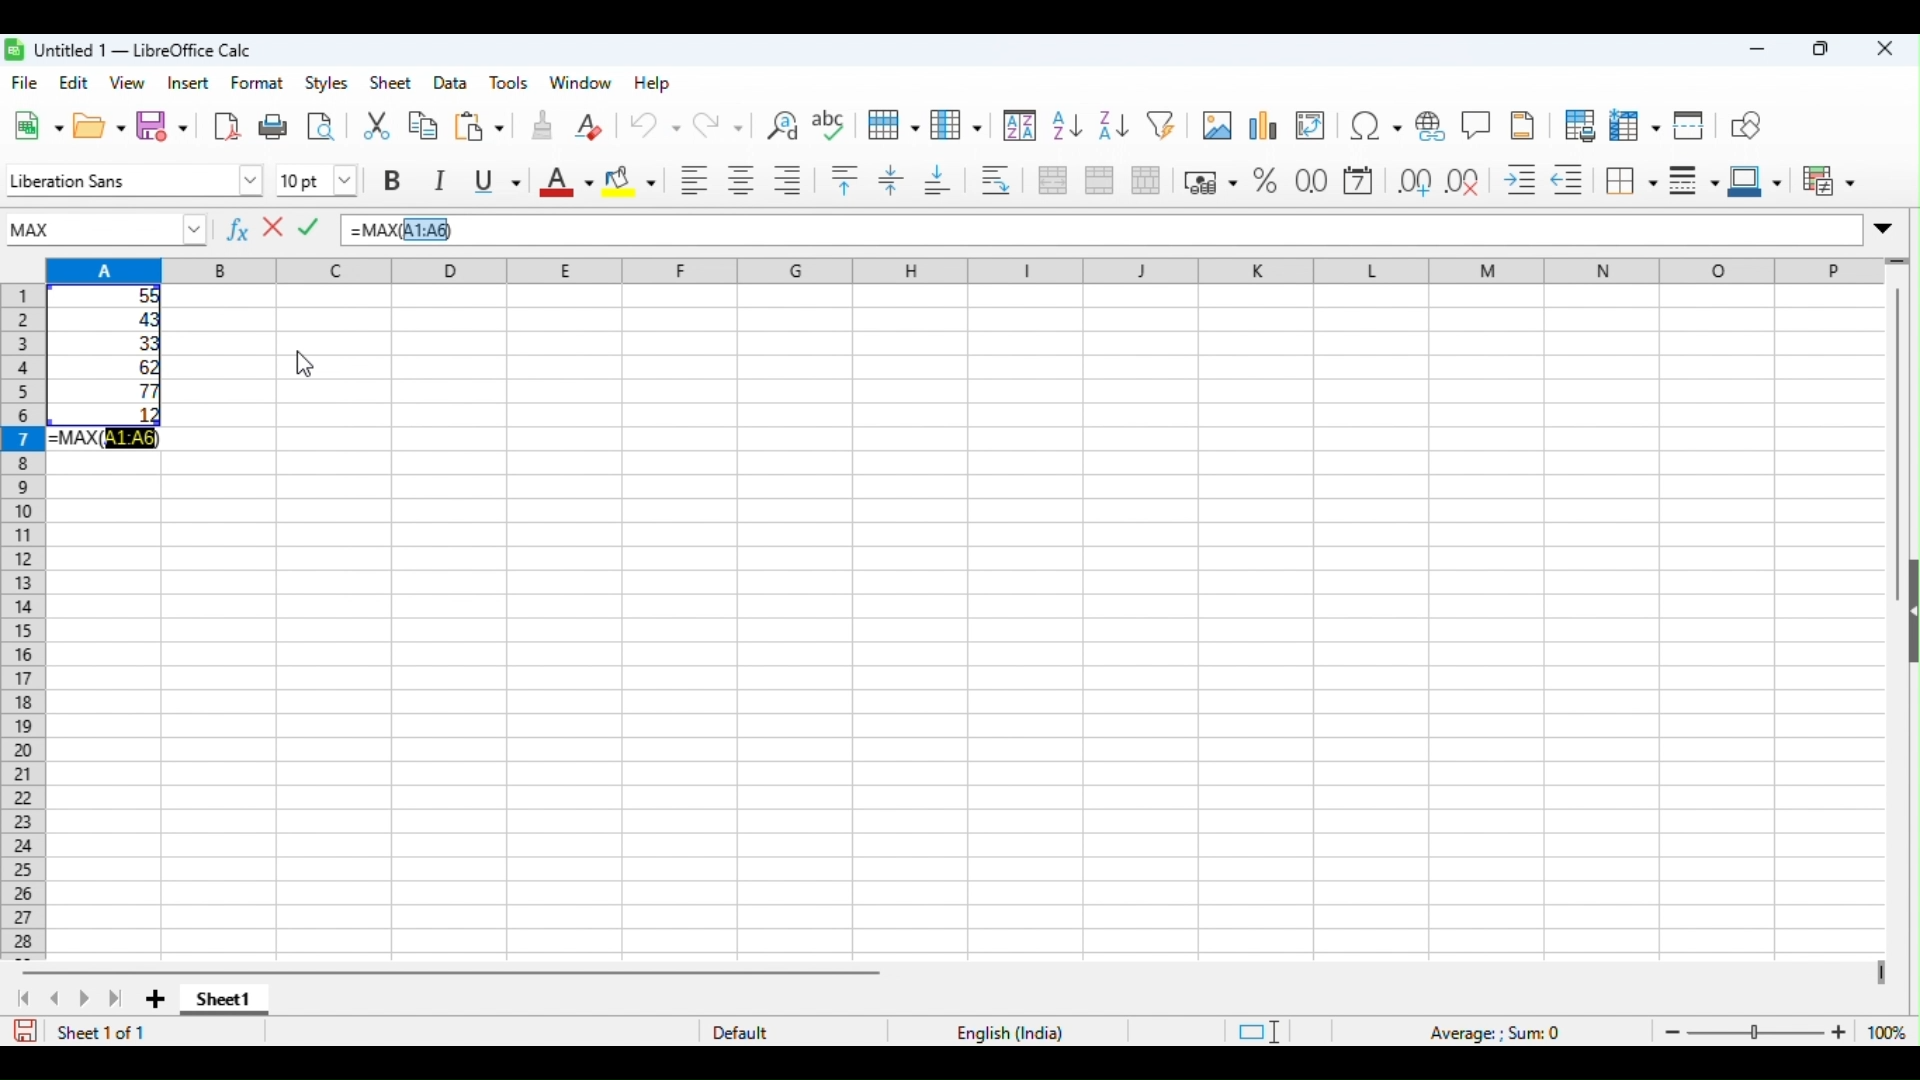 Image resolution: width=1920 pixels, height=1080 pixels. What do you see at coordinates (103, 440) in the screenshot?
I see `formula for MAX appeared` at bounding box center [103, 440].